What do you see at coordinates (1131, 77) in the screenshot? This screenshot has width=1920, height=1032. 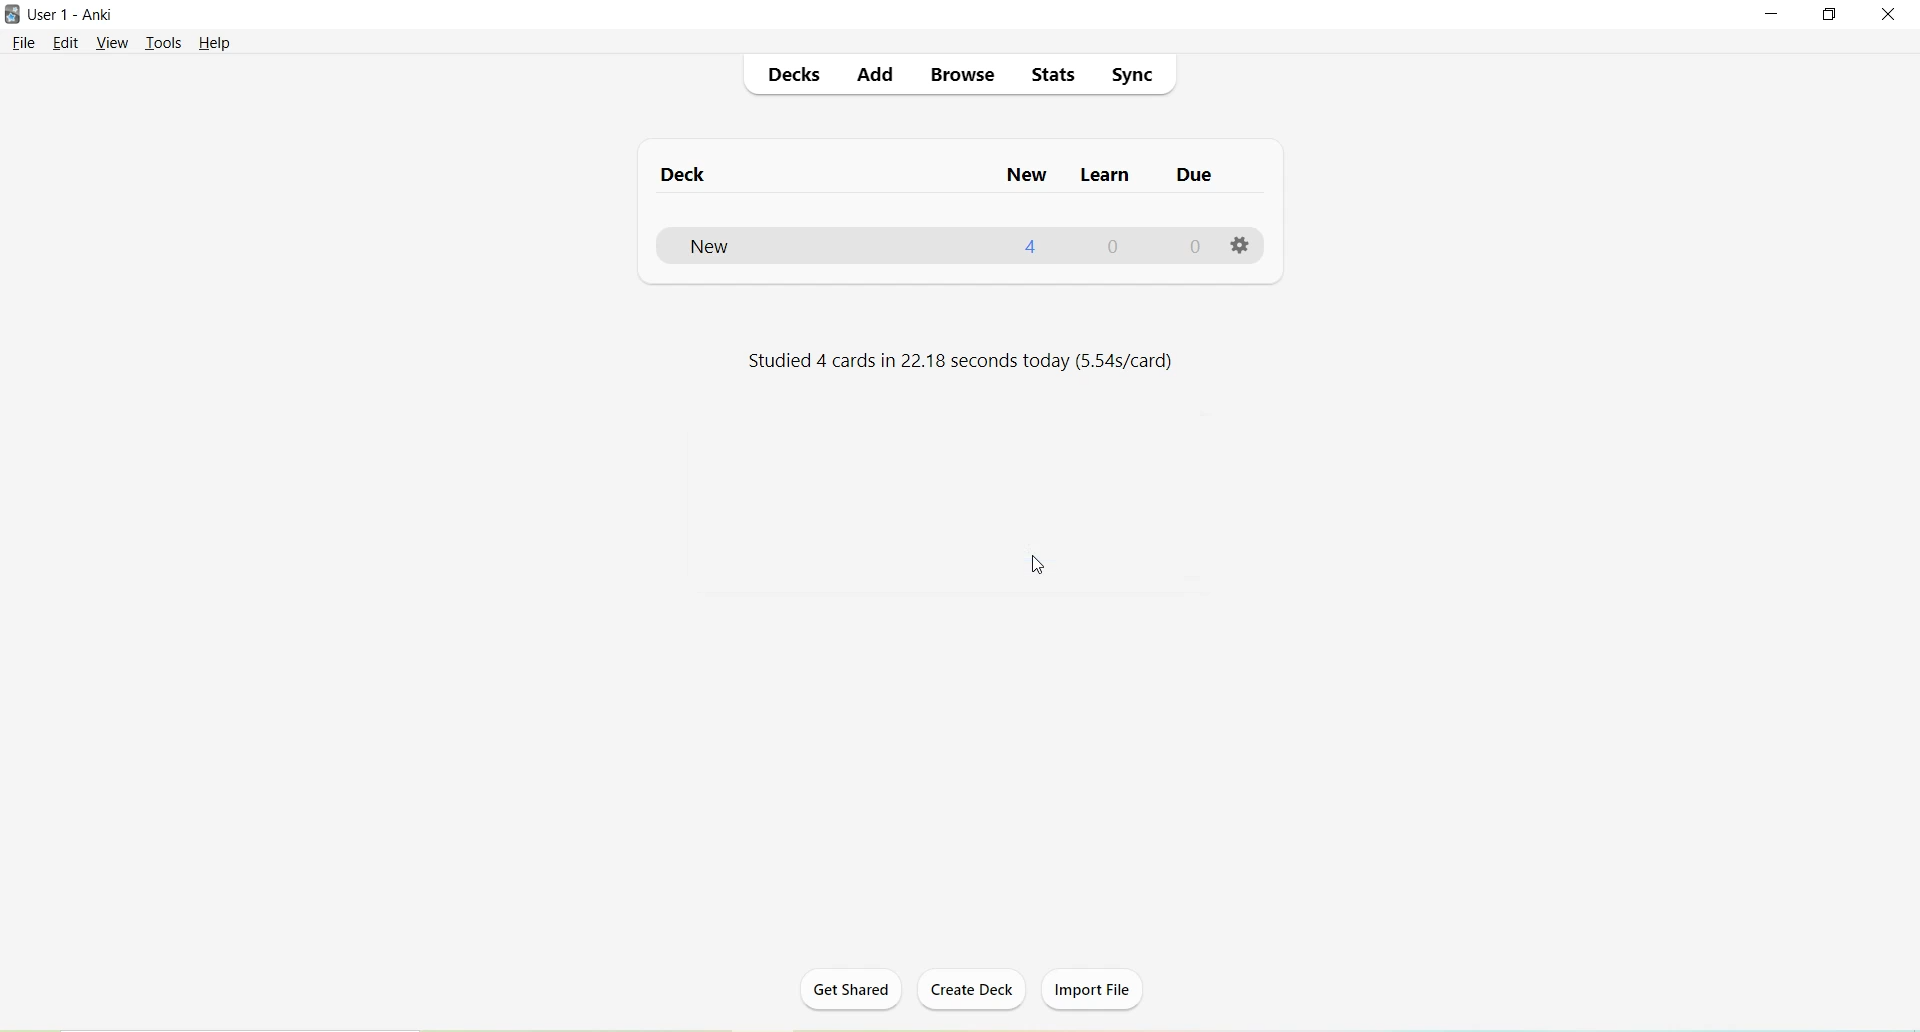 I see `Sync` at bounding box center [1131, 77].